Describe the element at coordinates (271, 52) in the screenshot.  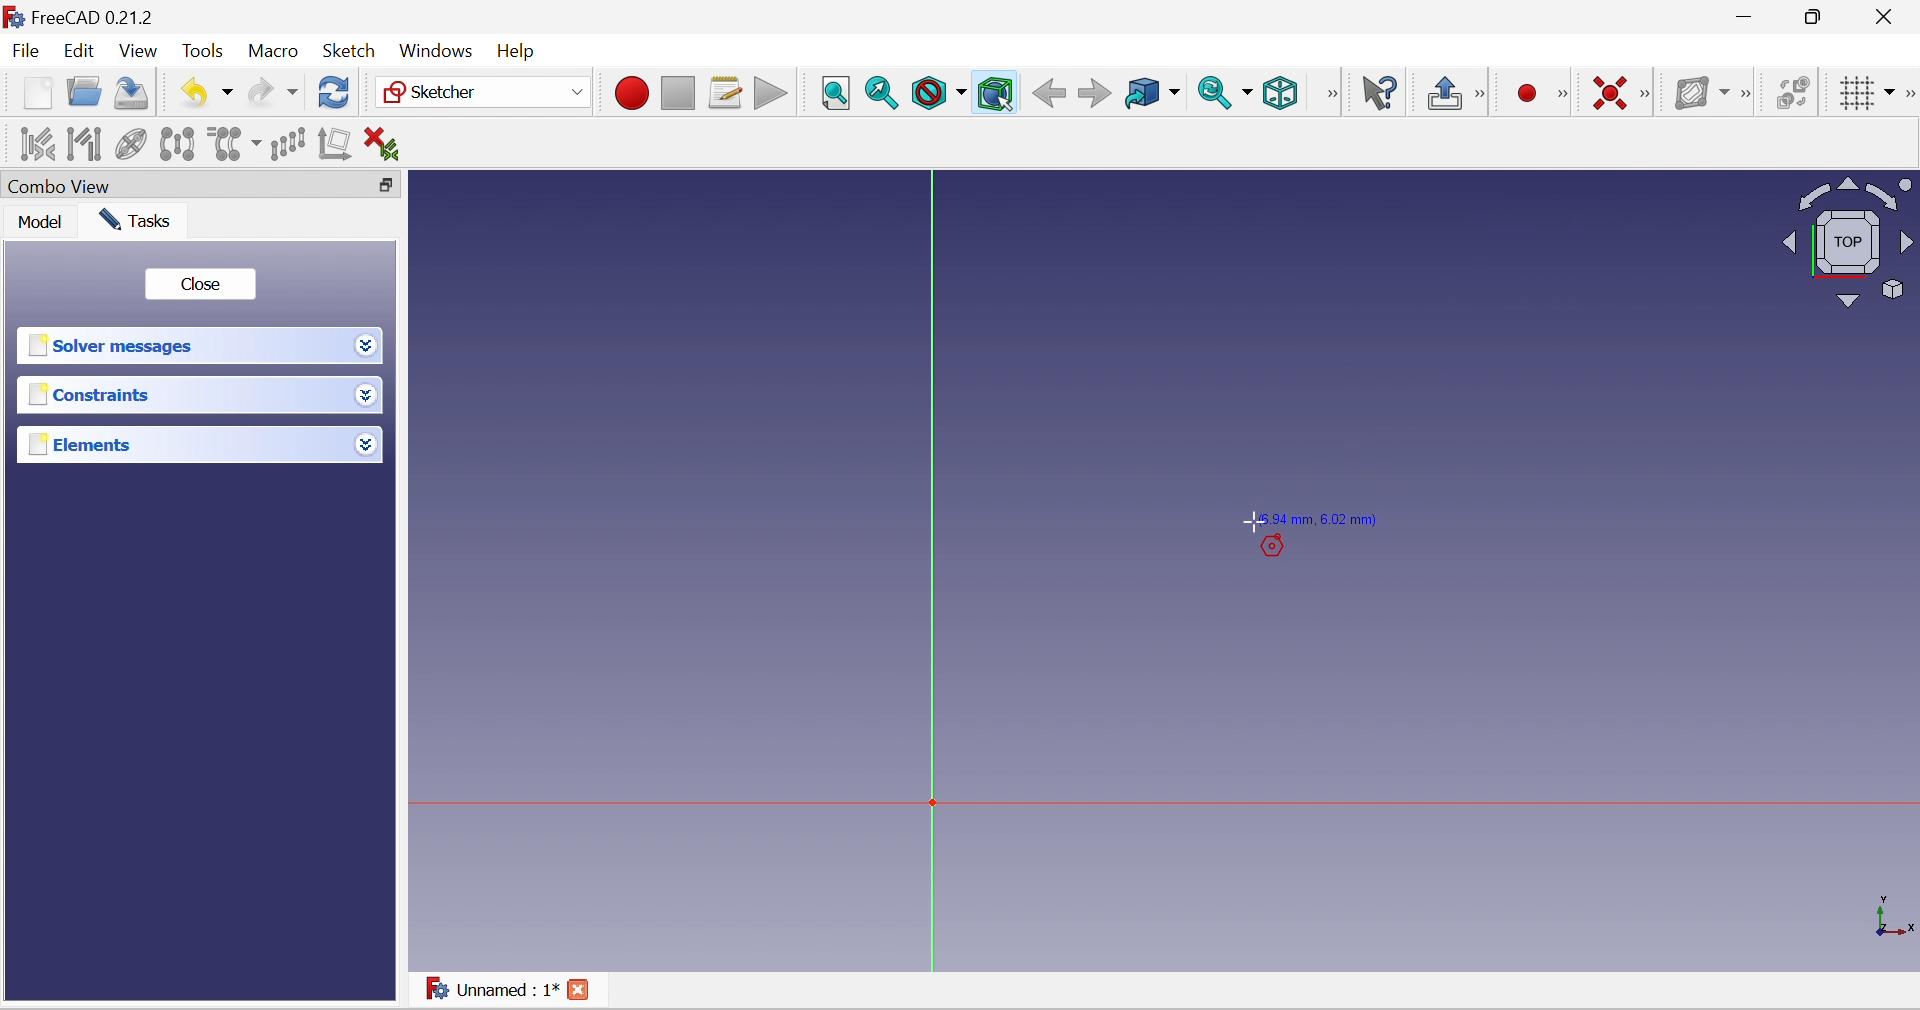
I see `Macro` at that location.